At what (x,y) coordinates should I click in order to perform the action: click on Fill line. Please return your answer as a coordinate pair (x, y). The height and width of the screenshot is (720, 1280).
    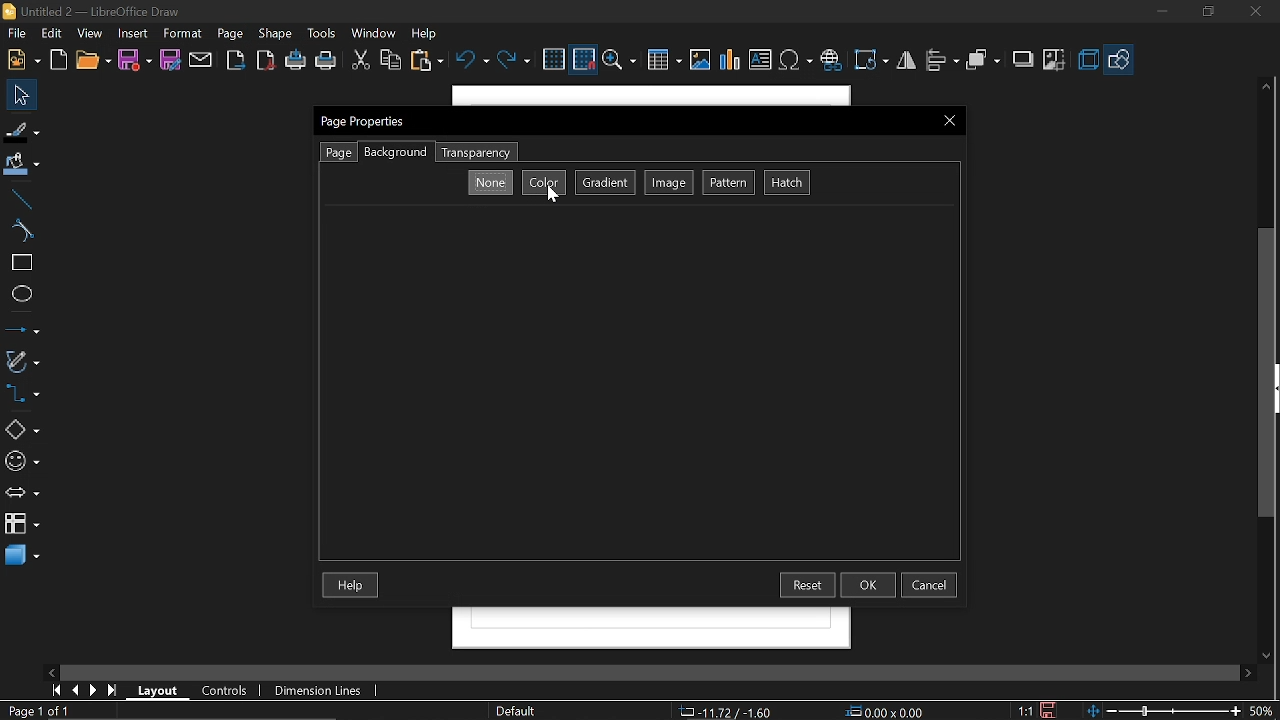
    Looking at the image, I should click on (22, 130).